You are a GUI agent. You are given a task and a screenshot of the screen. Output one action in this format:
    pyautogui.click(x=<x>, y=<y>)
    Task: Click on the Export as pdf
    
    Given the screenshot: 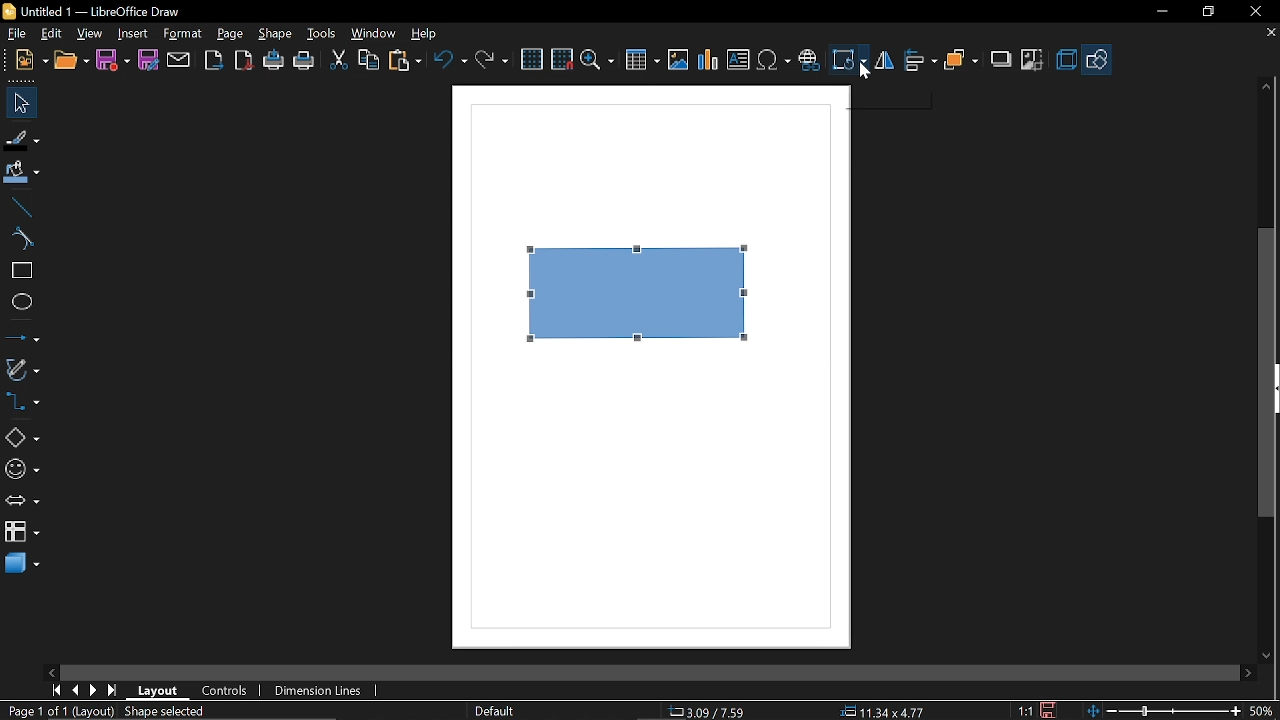 What is the action you would take?
    pyautogui.click(x=245, y=61)
    